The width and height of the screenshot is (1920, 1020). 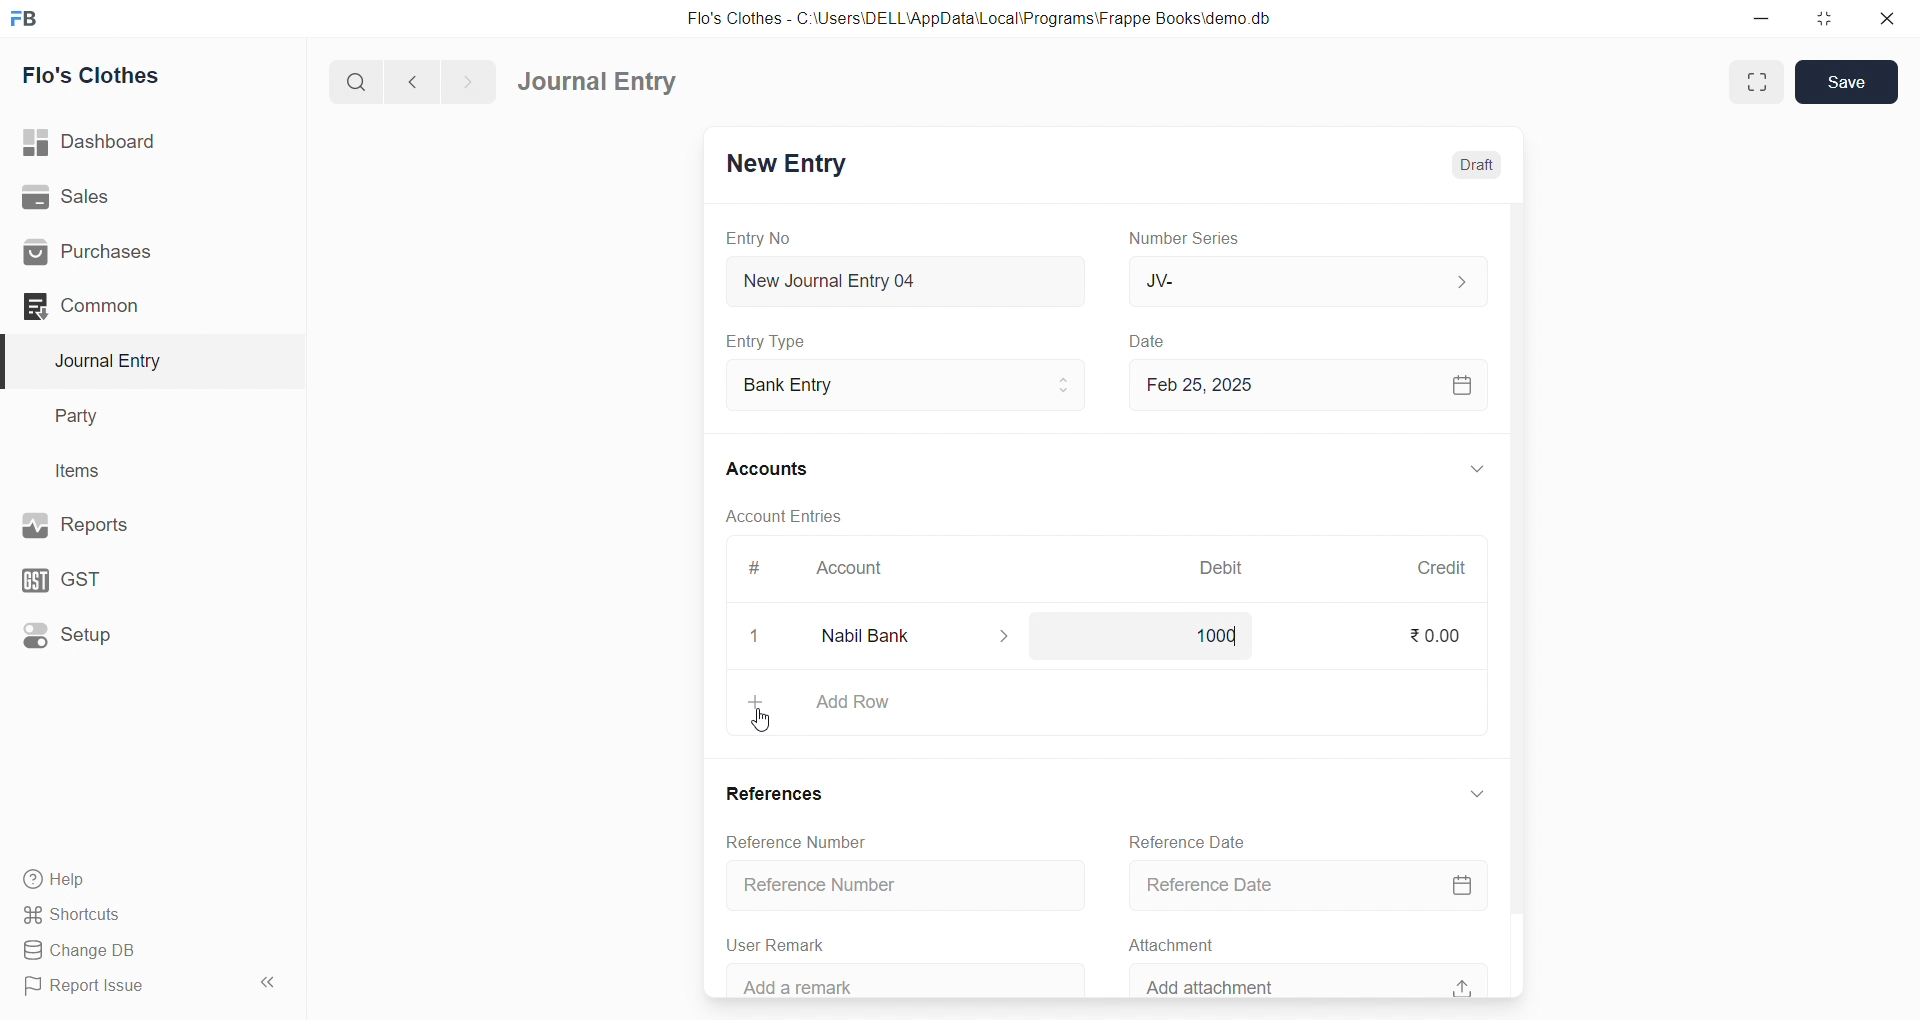 What do you see at coordinates (146, 913) in the screenshot?
I see `Shortcuts` at bounding box center [146, 913].